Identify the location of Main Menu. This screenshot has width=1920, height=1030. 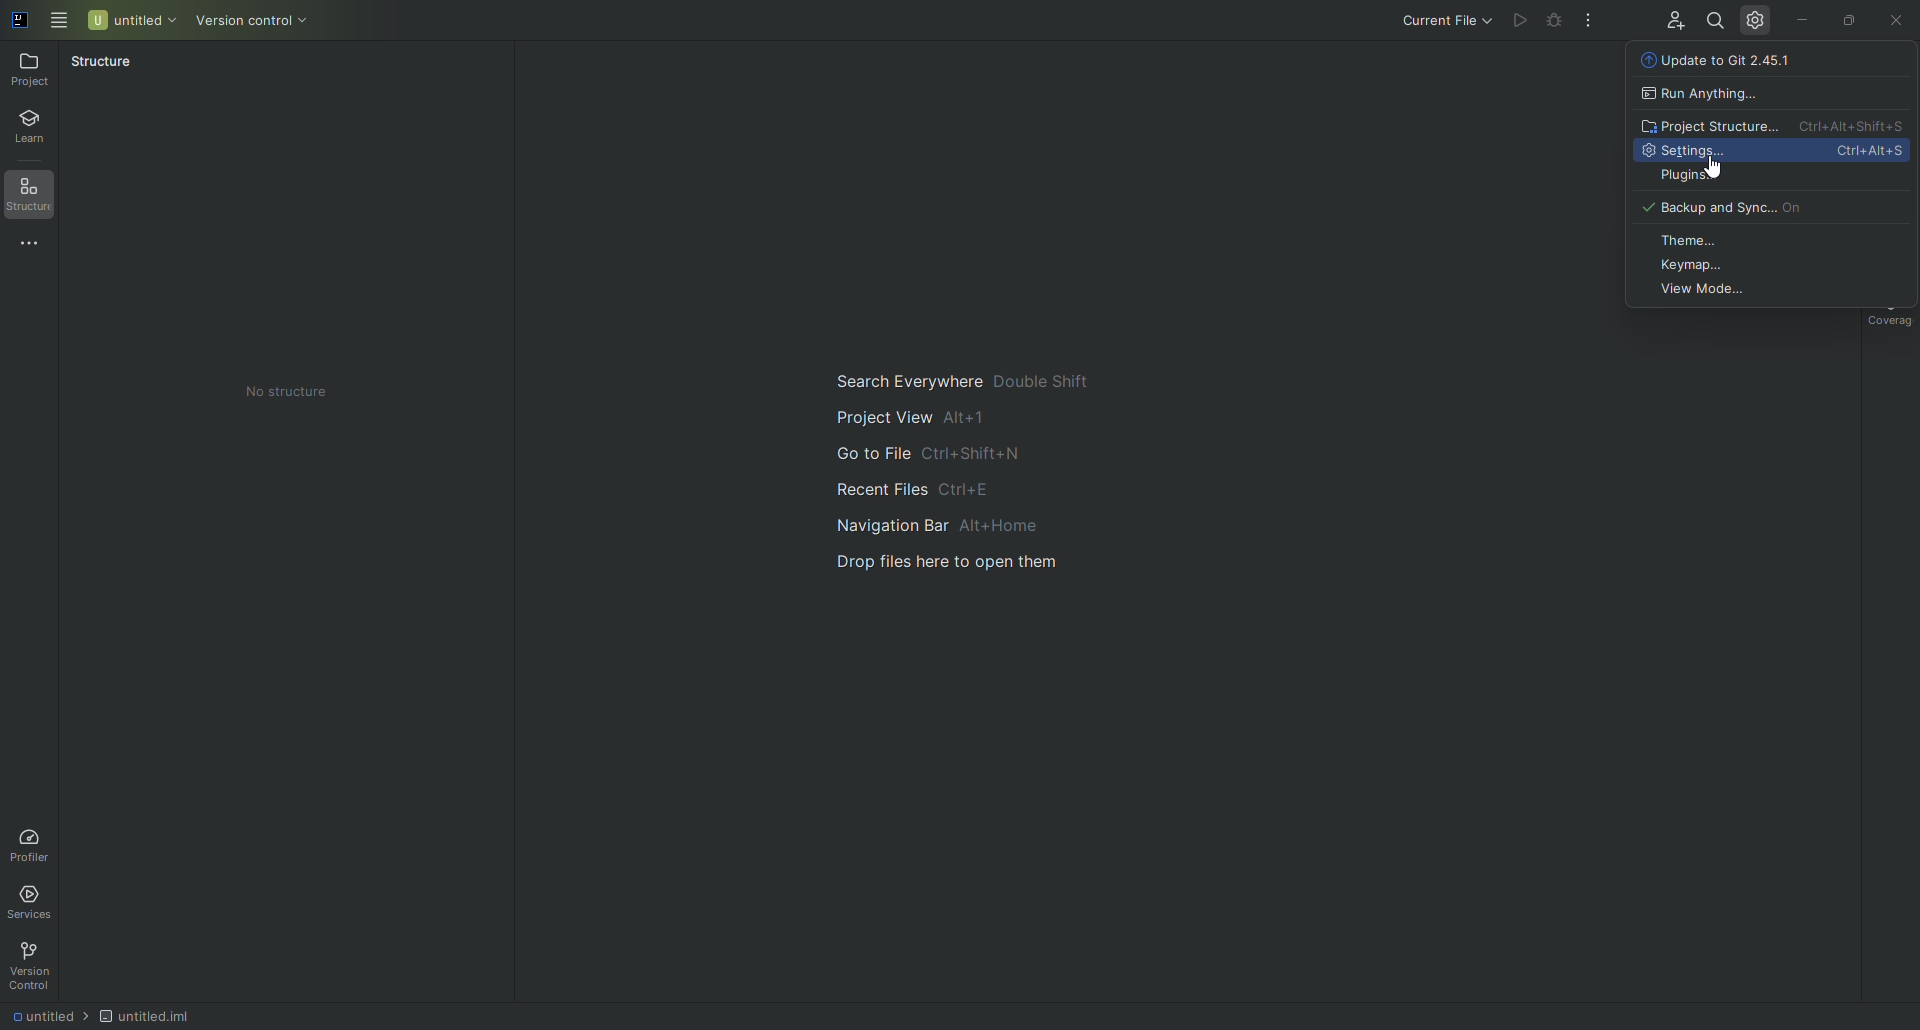
(61, 23).